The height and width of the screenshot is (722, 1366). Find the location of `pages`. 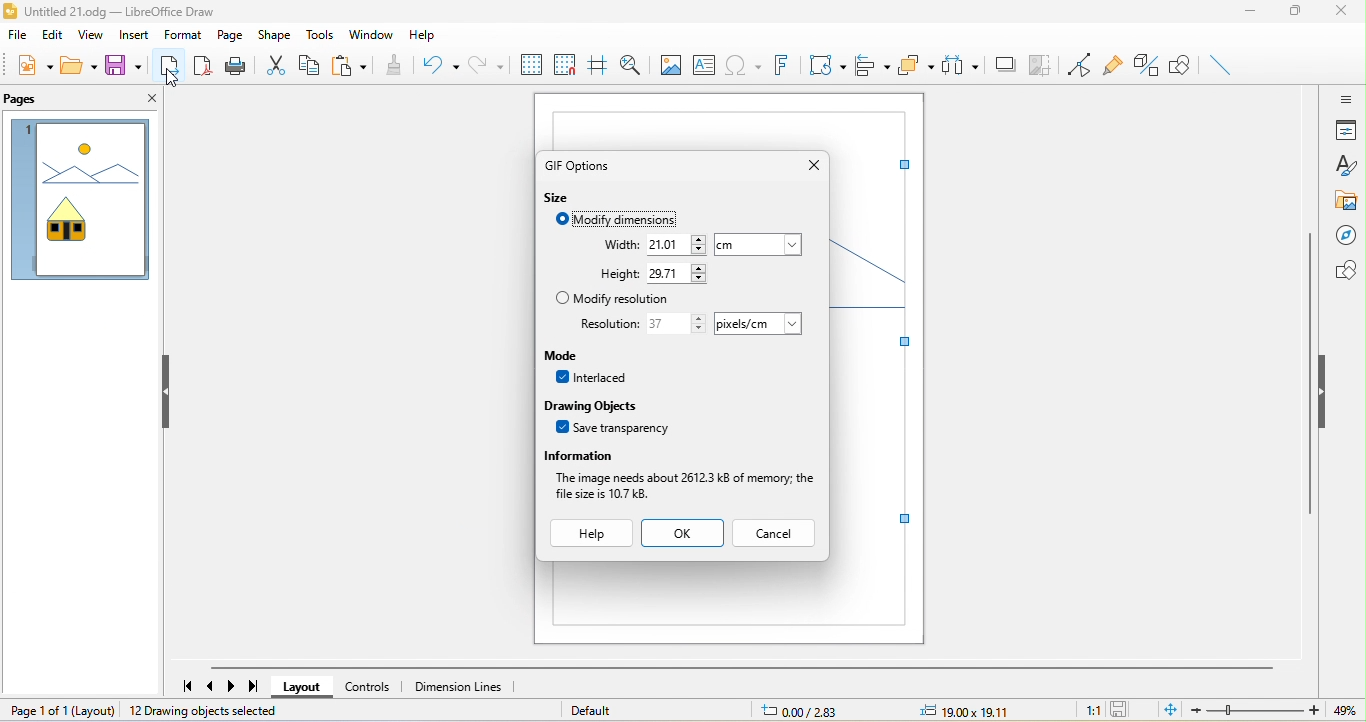

pages is located at coordinates (33, 101).